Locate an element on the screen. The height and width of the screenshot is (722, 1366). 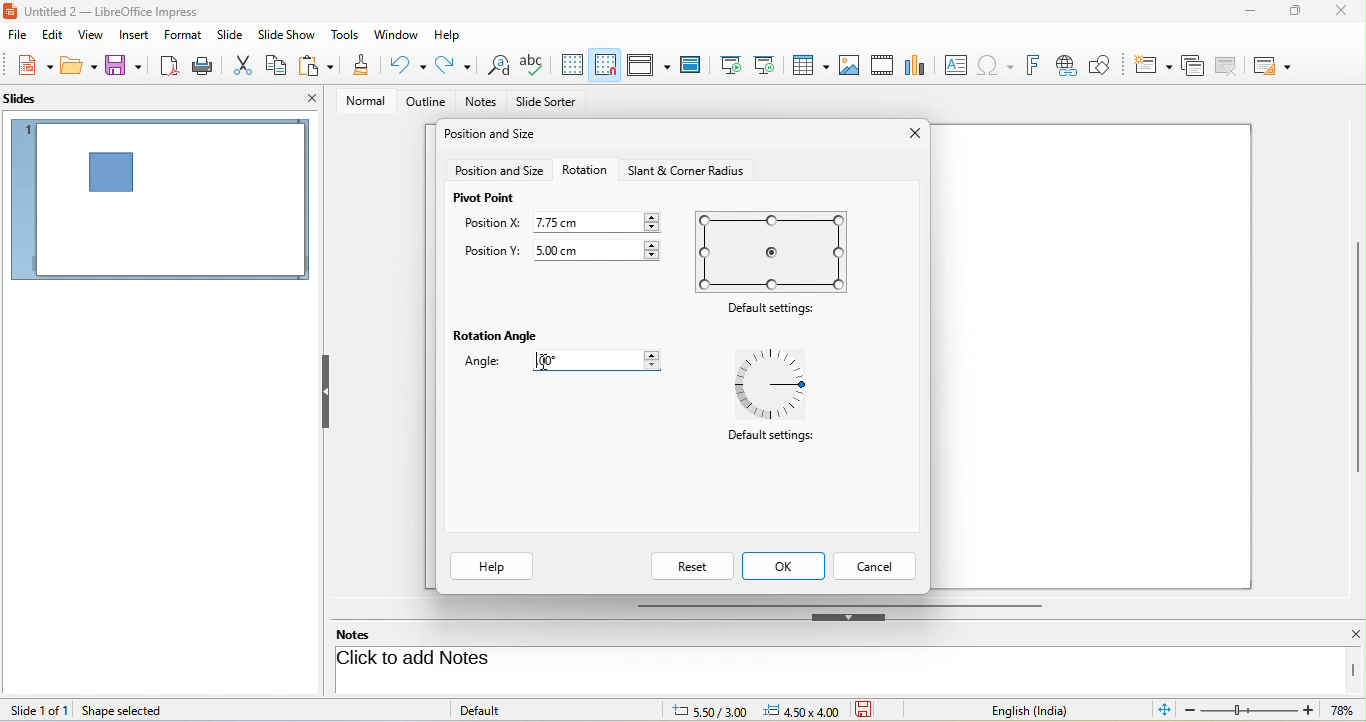
paste is located at coordinates (319, 67).